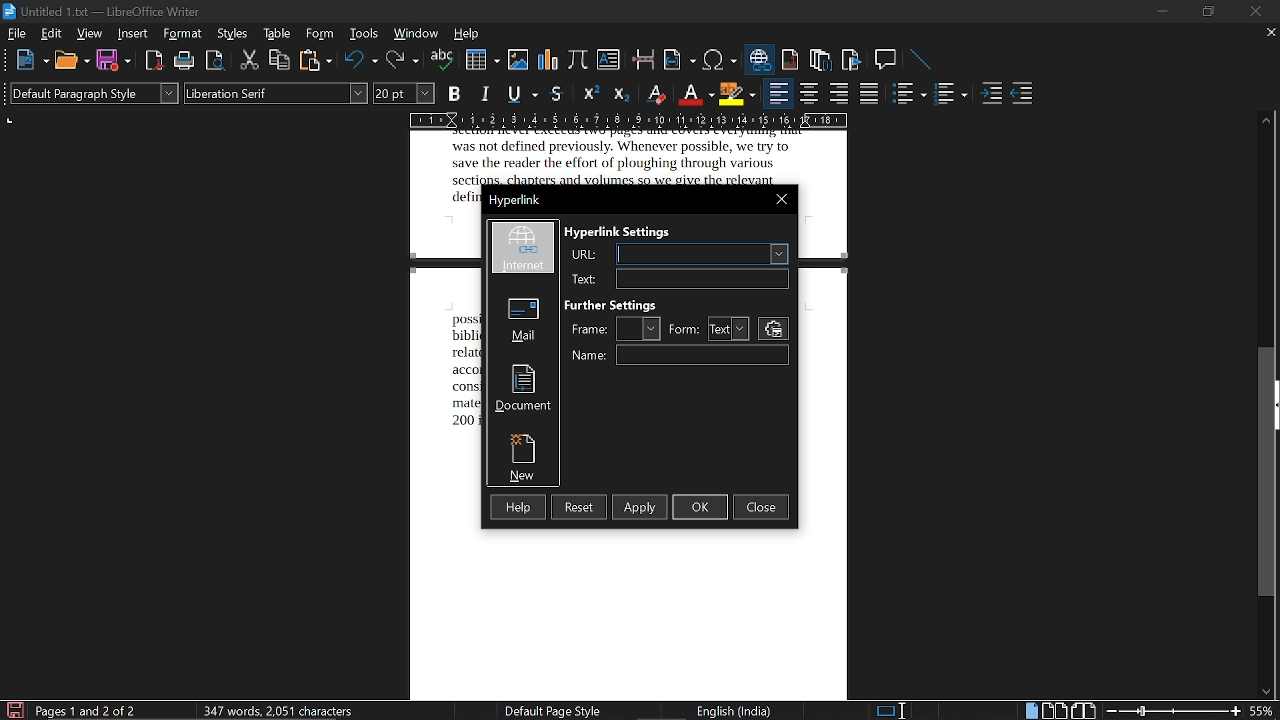  Describe the element at coordinates (783, 198) in the screenshot. I see `close` at that location.